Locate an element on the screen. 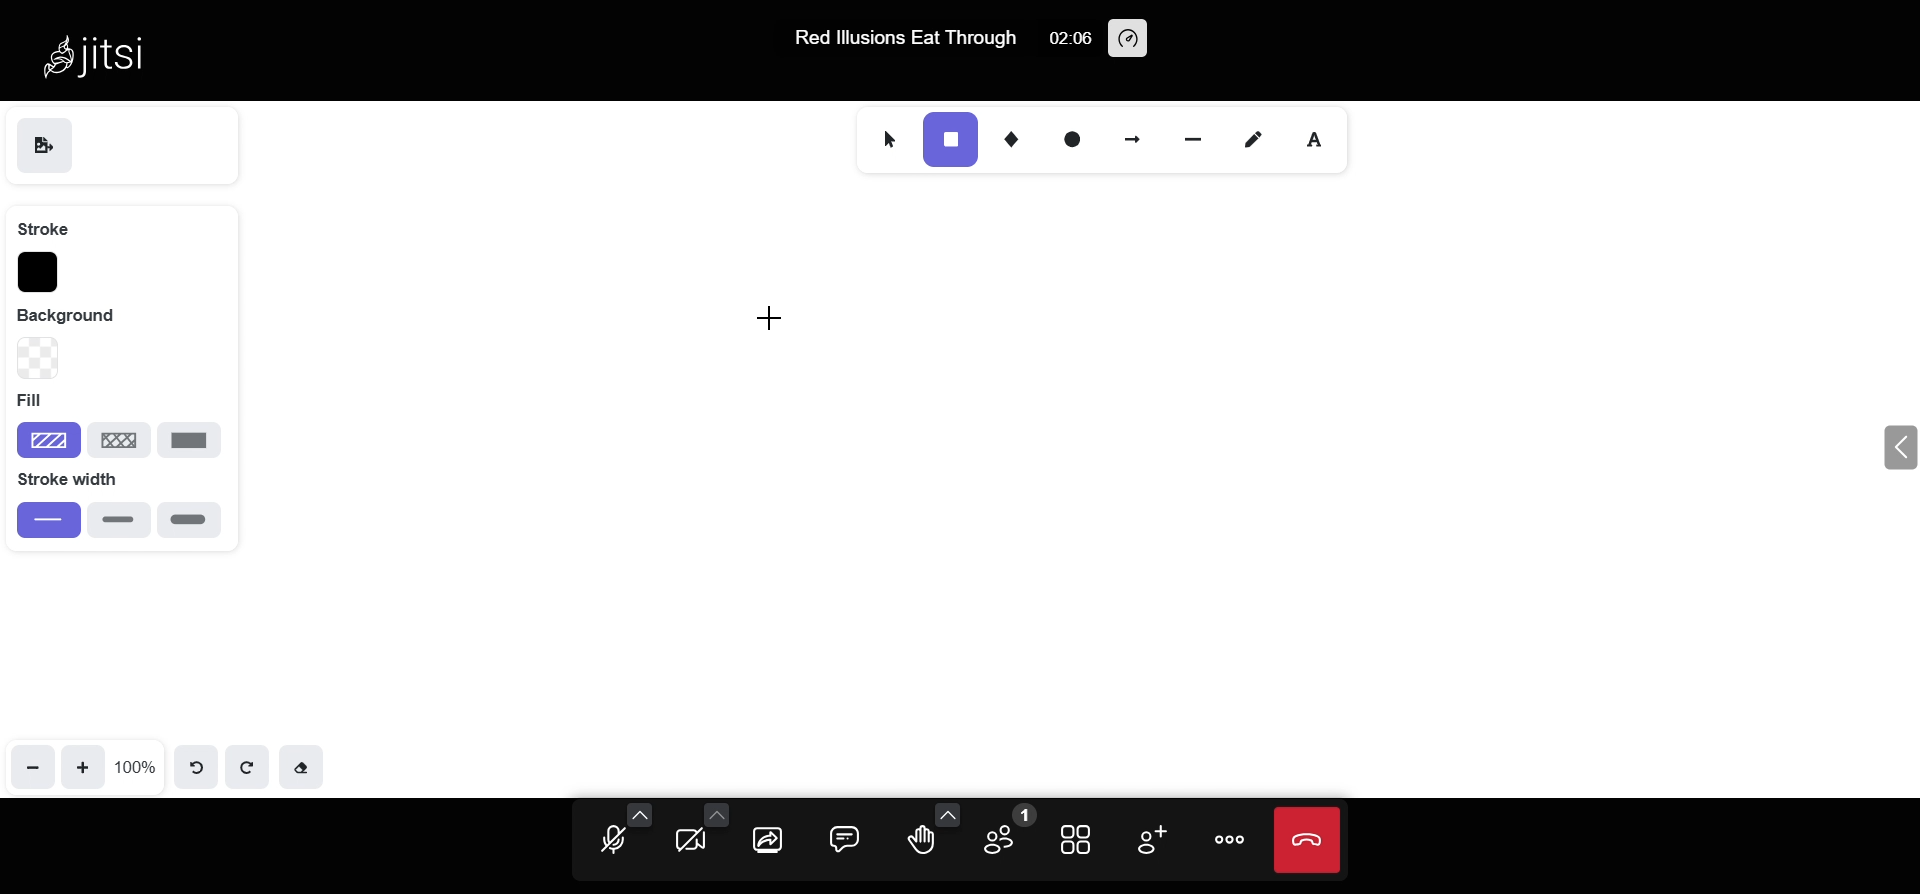  raise hand is located at coordinates (920, 842).